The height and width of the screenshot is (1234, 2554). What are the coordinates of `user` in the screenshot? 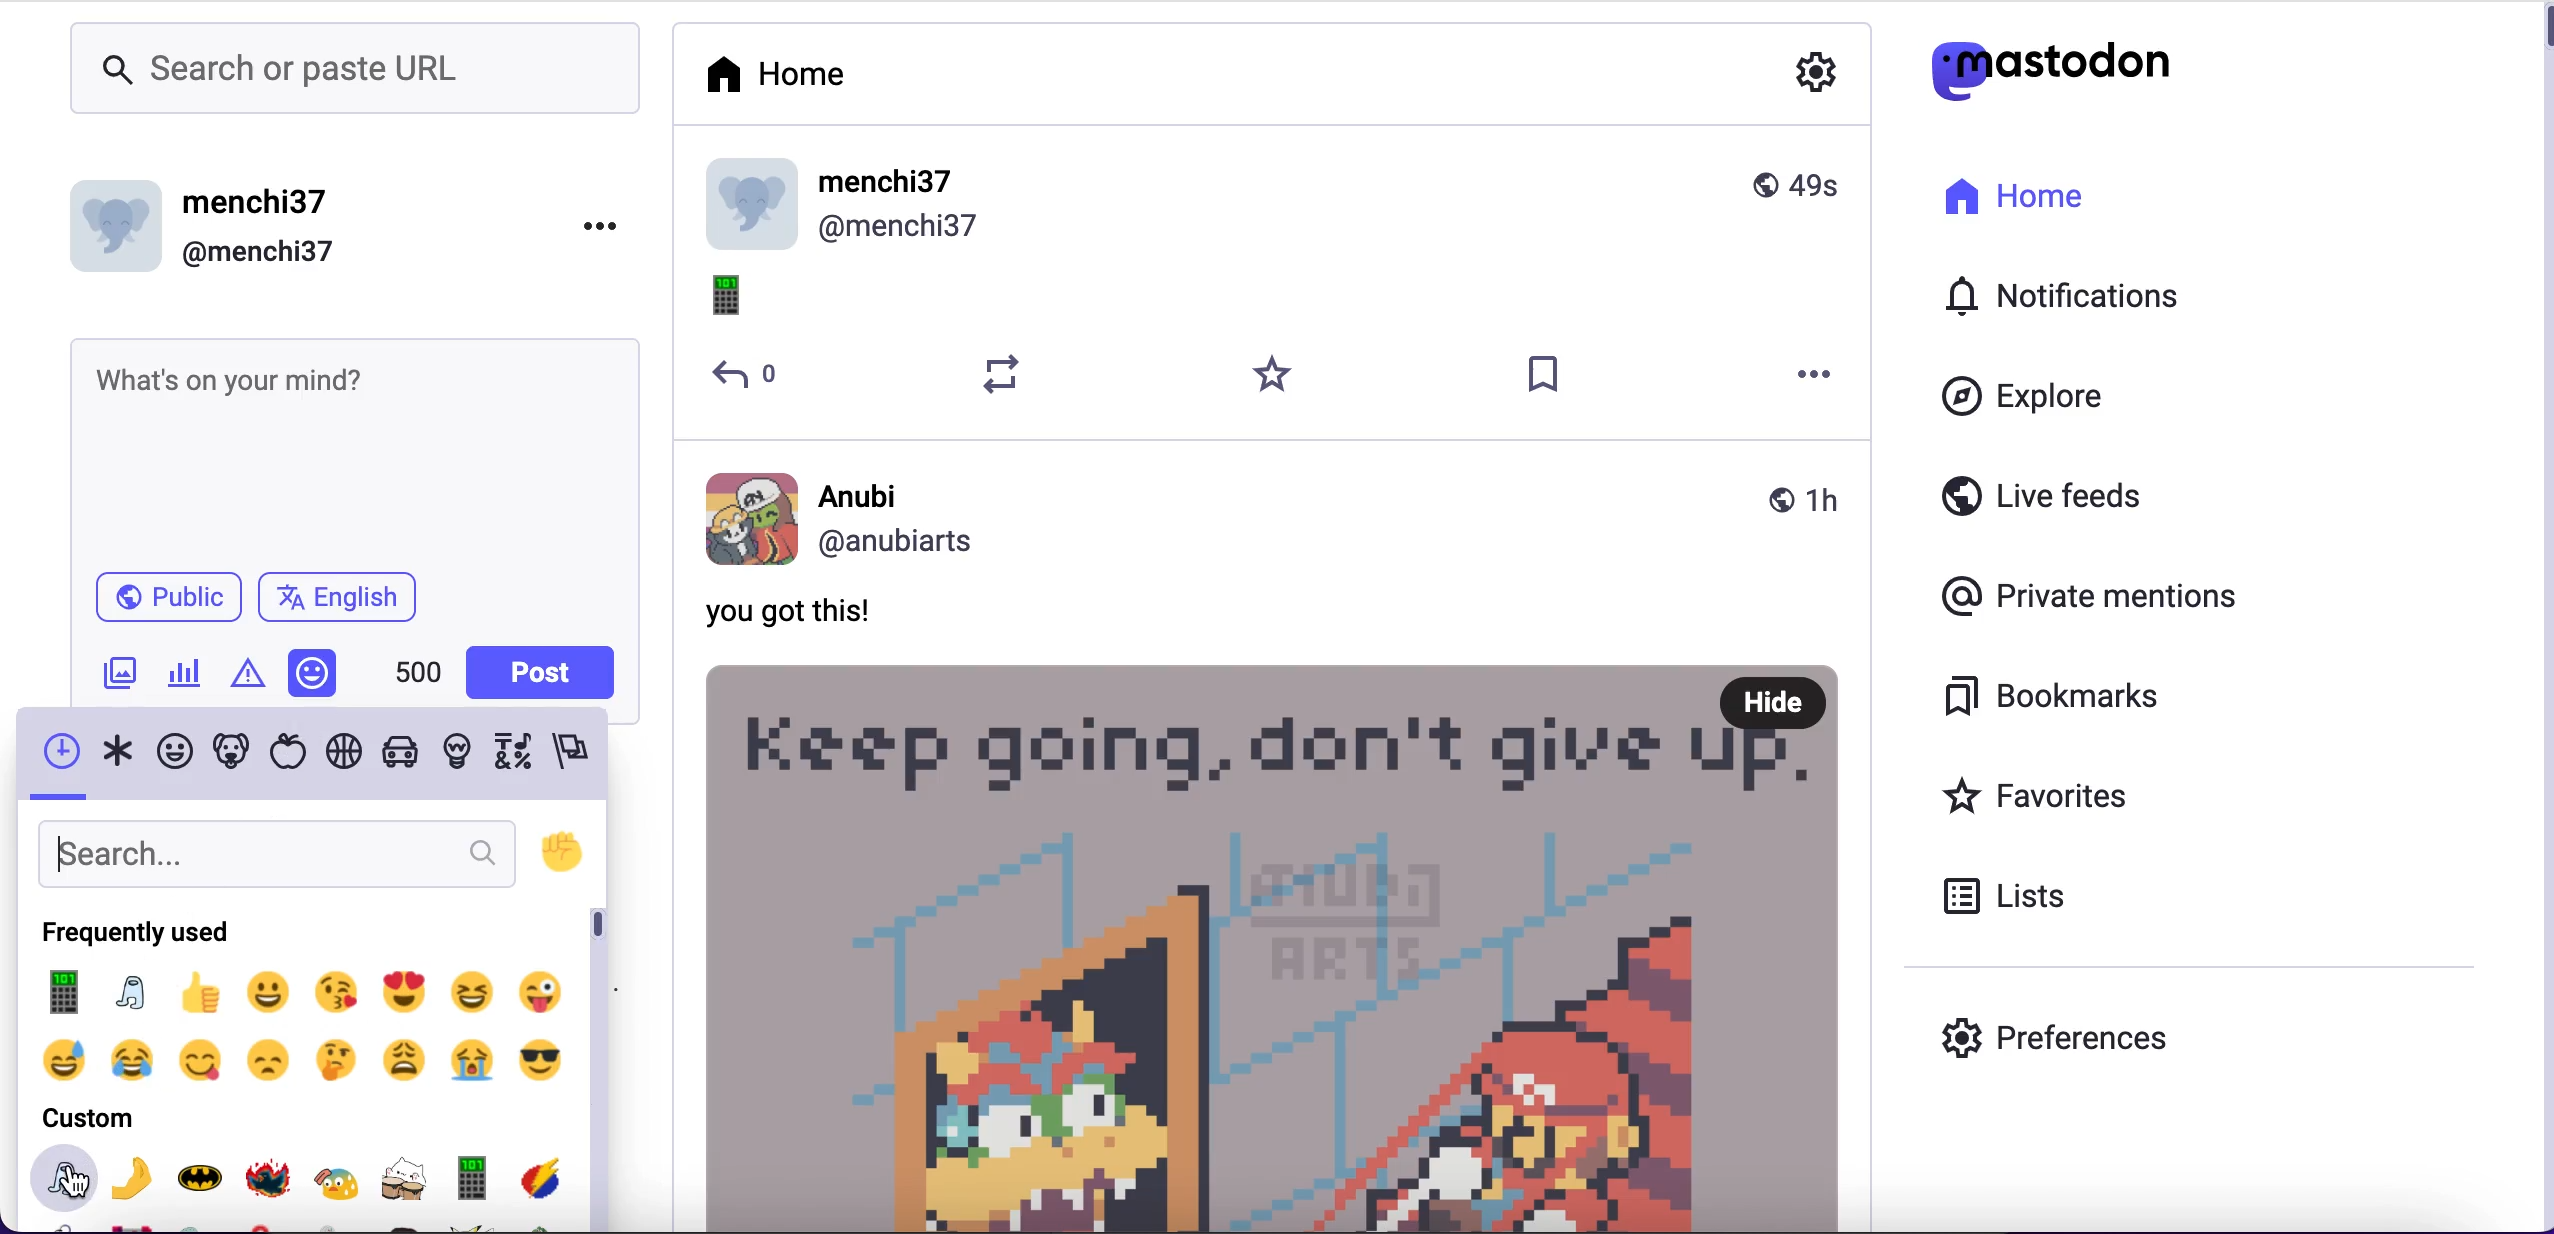 It's located at (1277, 517).